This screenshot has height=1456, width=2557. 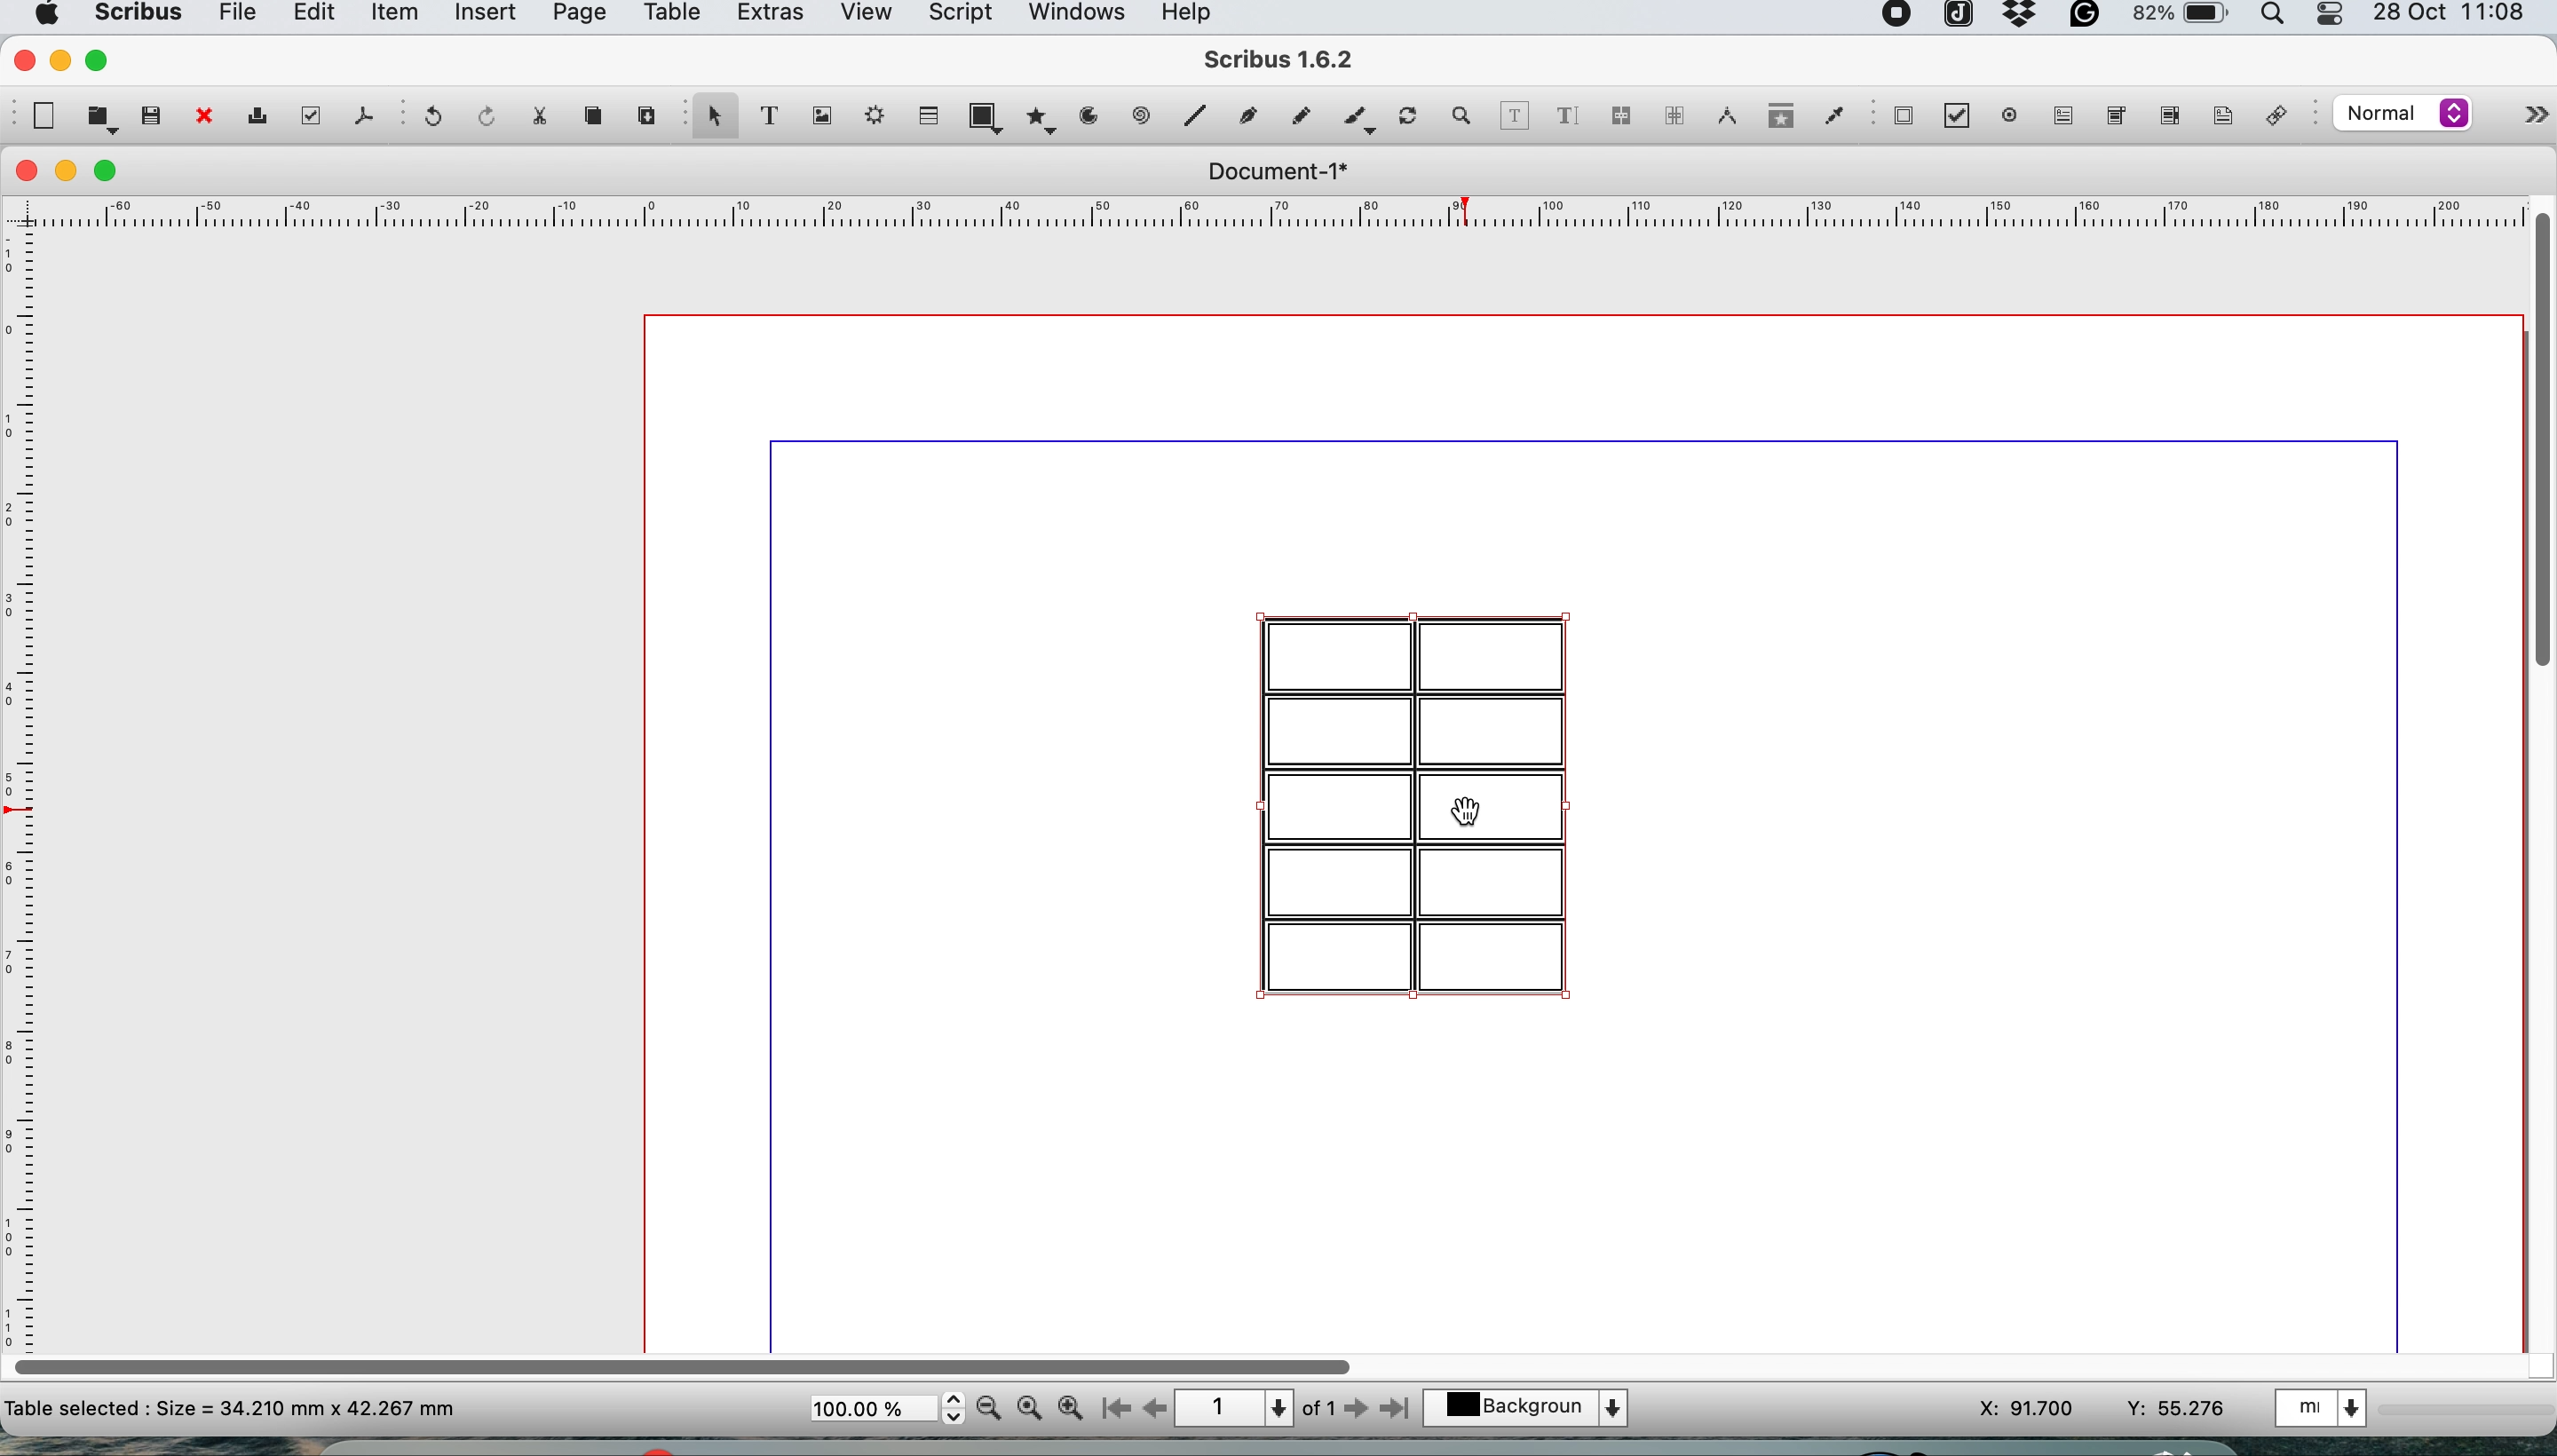 What do you see at coordinates (886, 1409) in the screenshot?
I see `zoom scale` at bounding box center [886, 1409].